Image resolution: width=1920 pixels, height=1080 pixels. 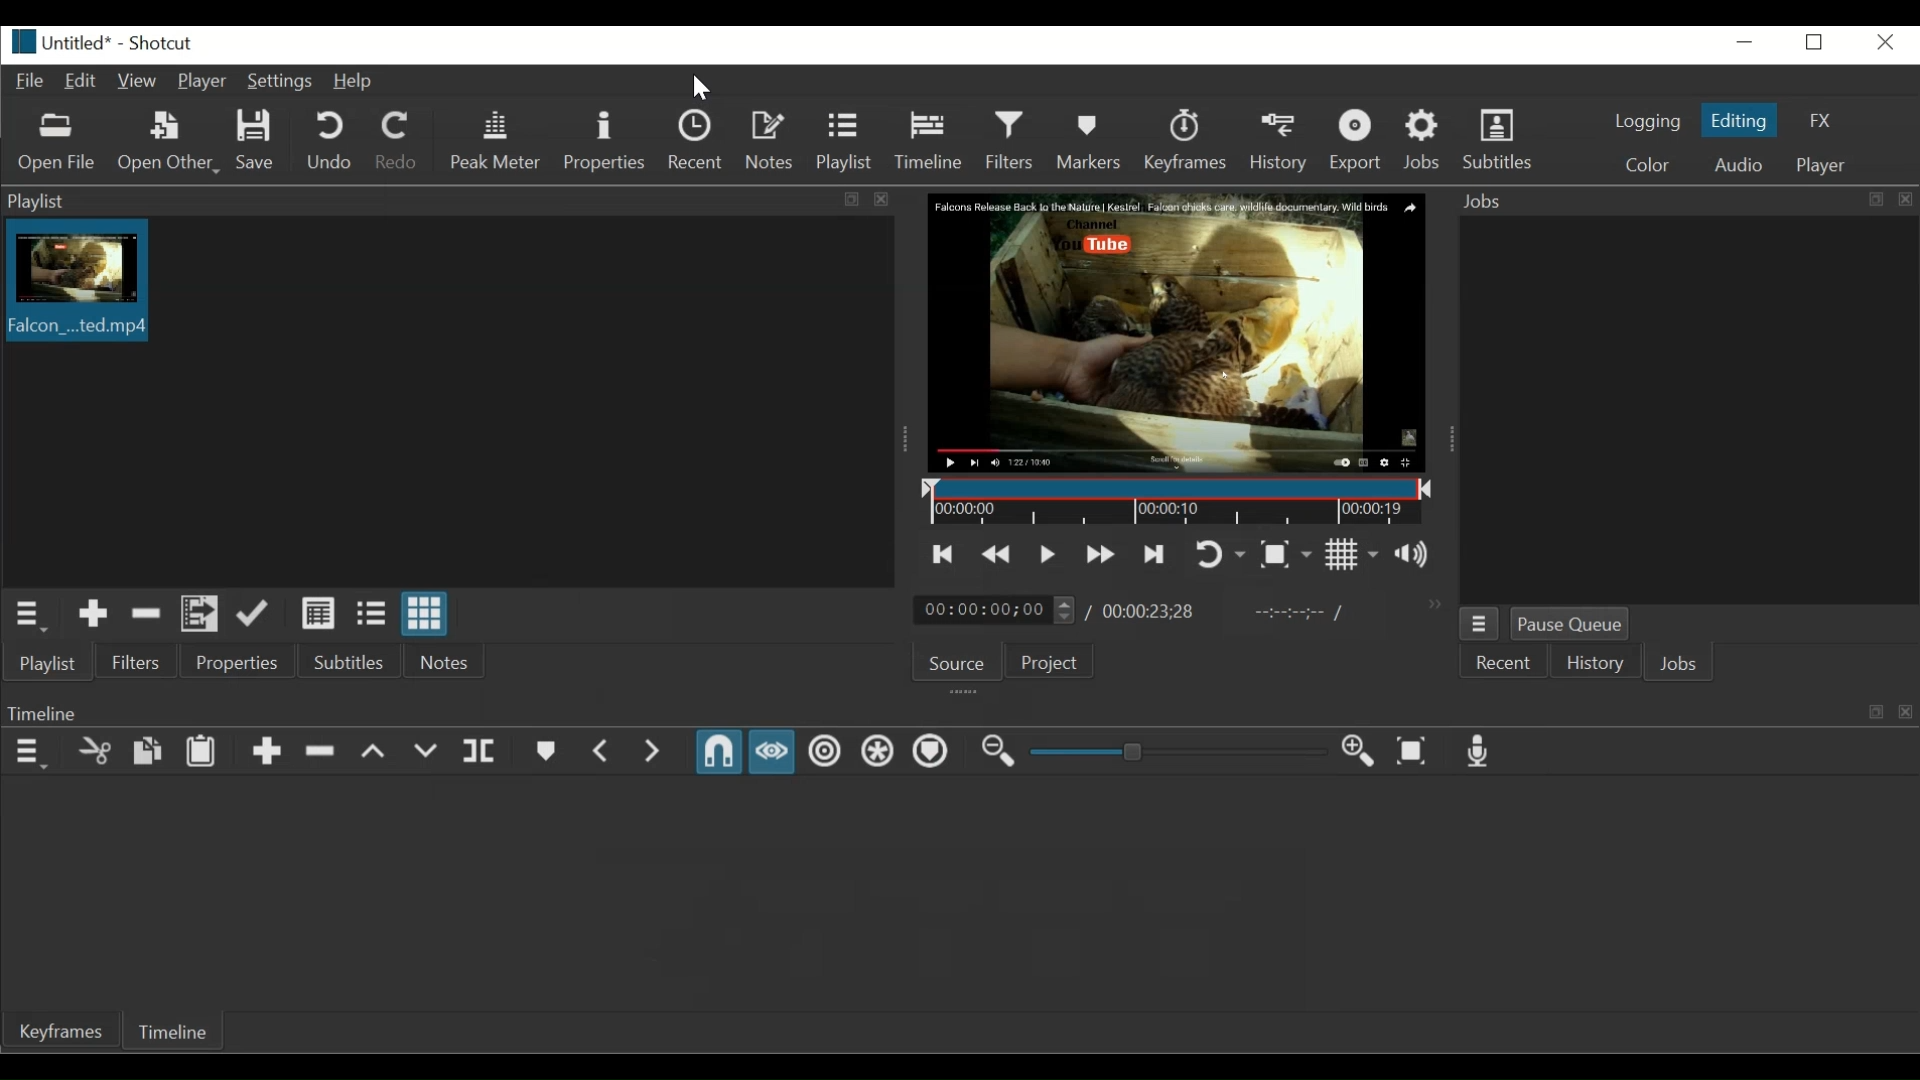 What do you see at coordinates (47, 663) in the screenshot?
I see `Playlist` at bounding box center [47, 663].